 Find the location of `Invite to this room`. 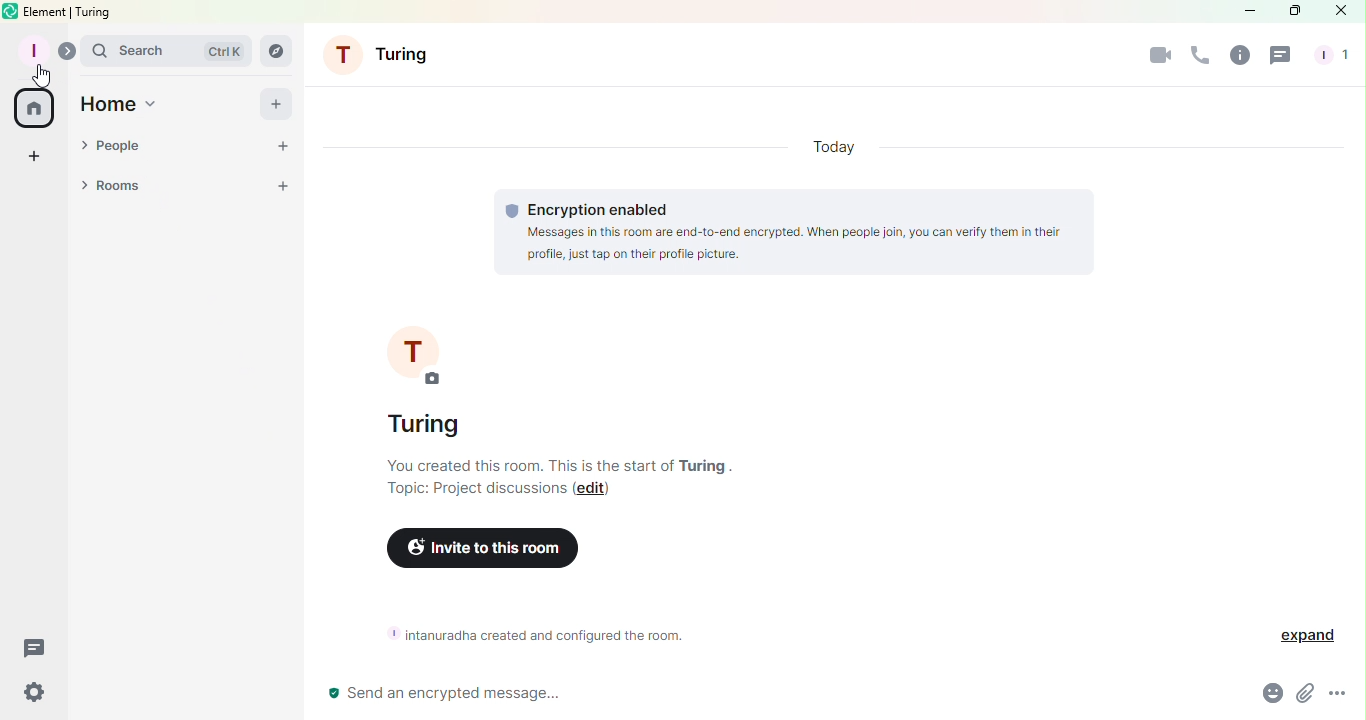

Invite to this room is located at coordinates (480, 552).